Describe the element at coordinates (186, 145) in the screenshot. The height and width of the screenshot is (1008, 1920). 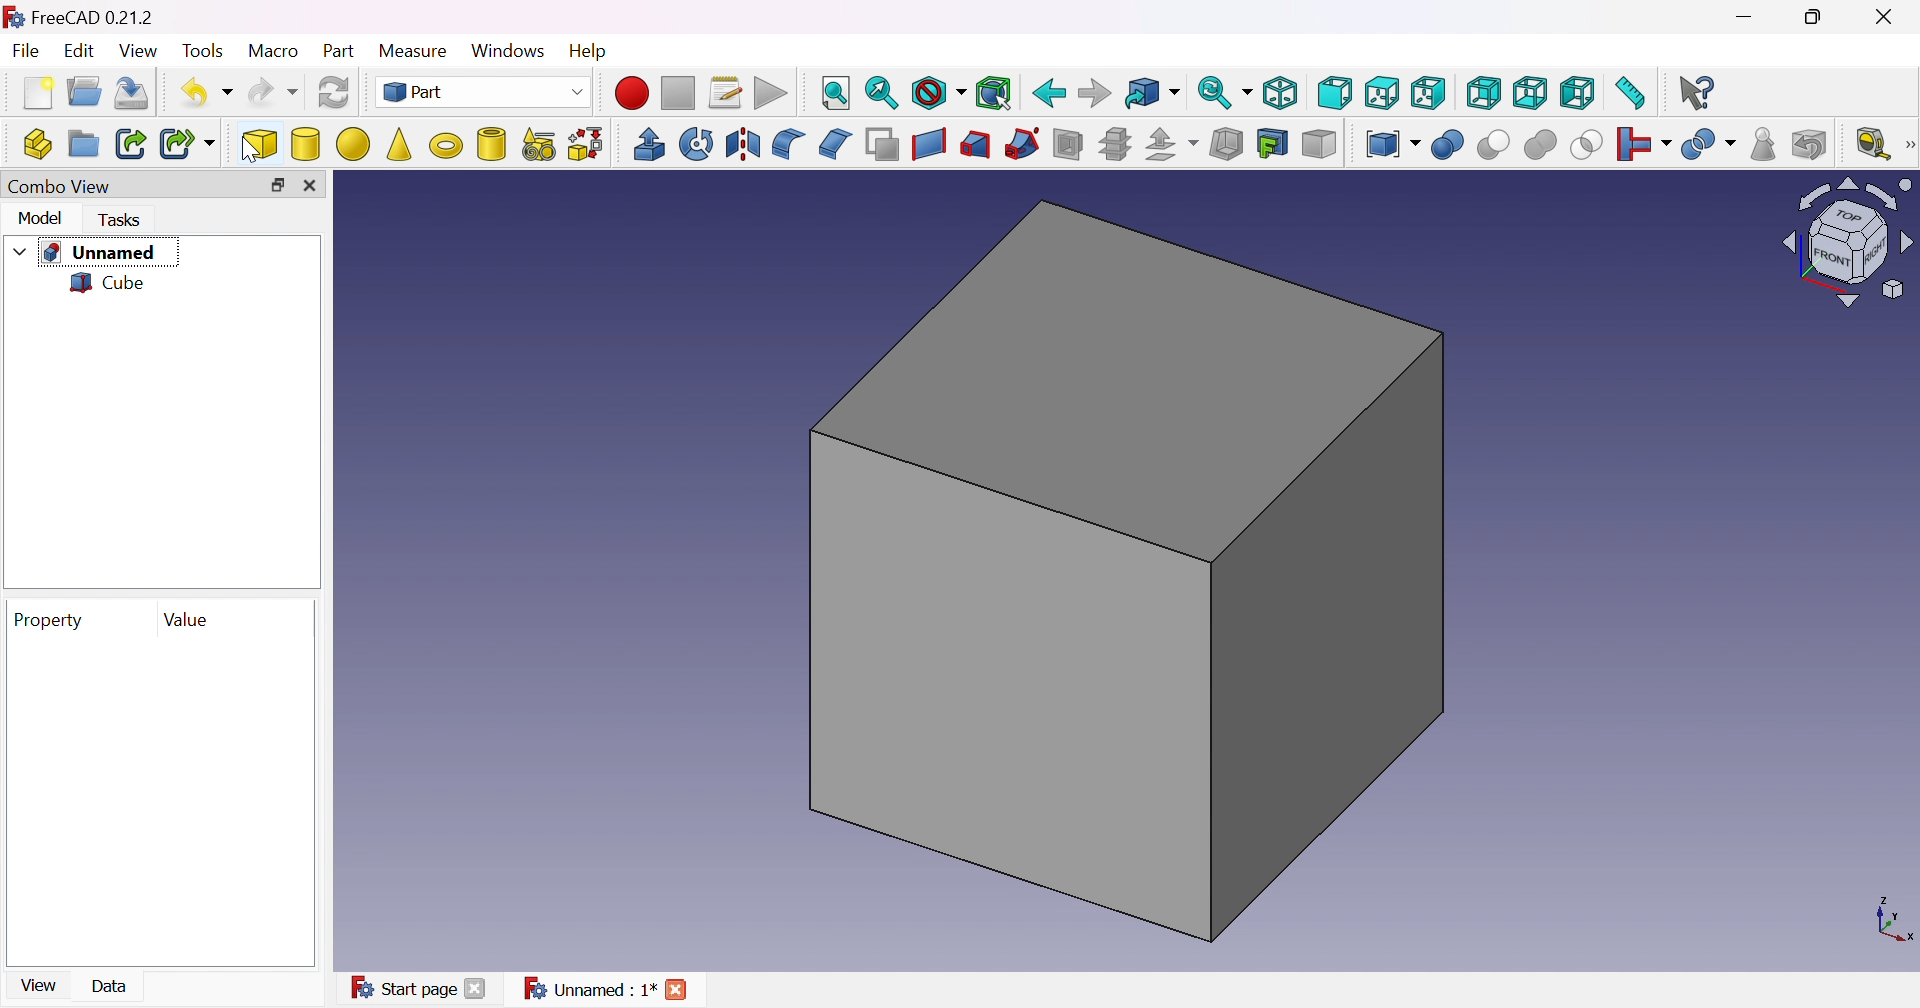
I see `Make sub-link` at that location.